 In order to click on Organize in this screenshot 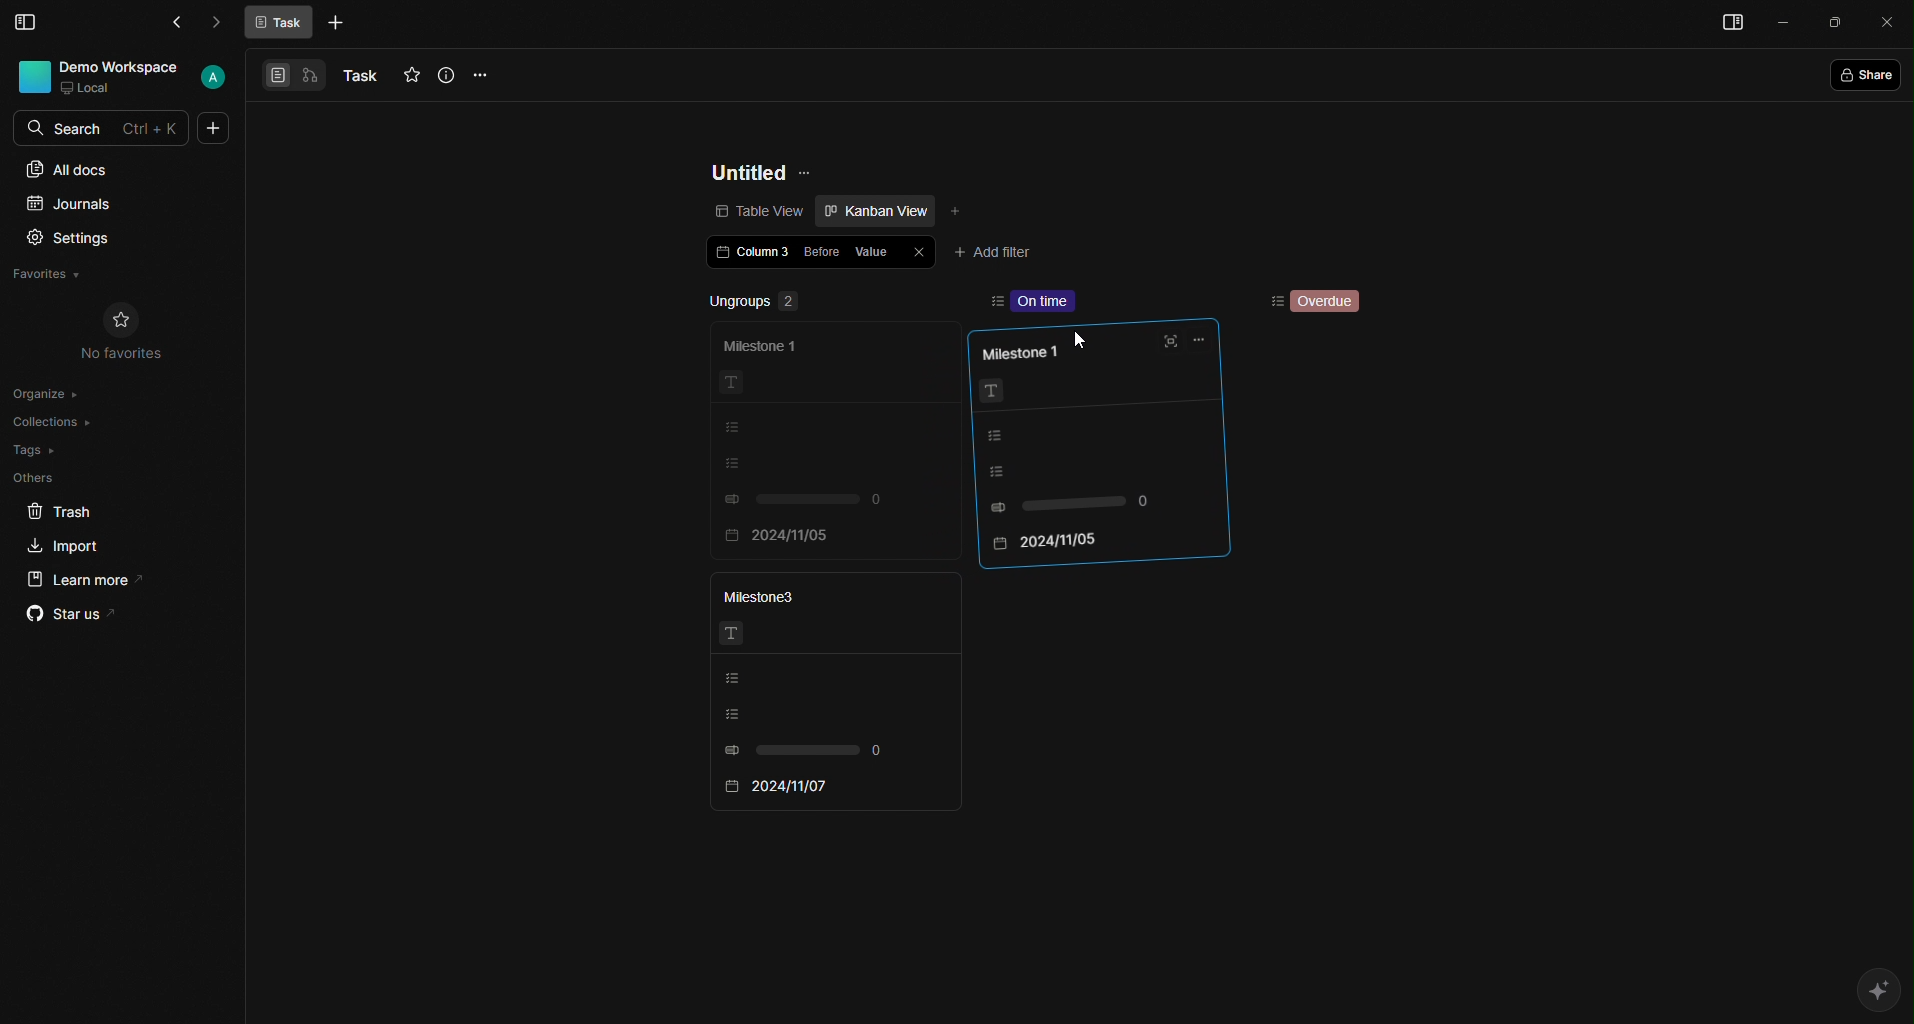, I will do `click(52, 393)`.